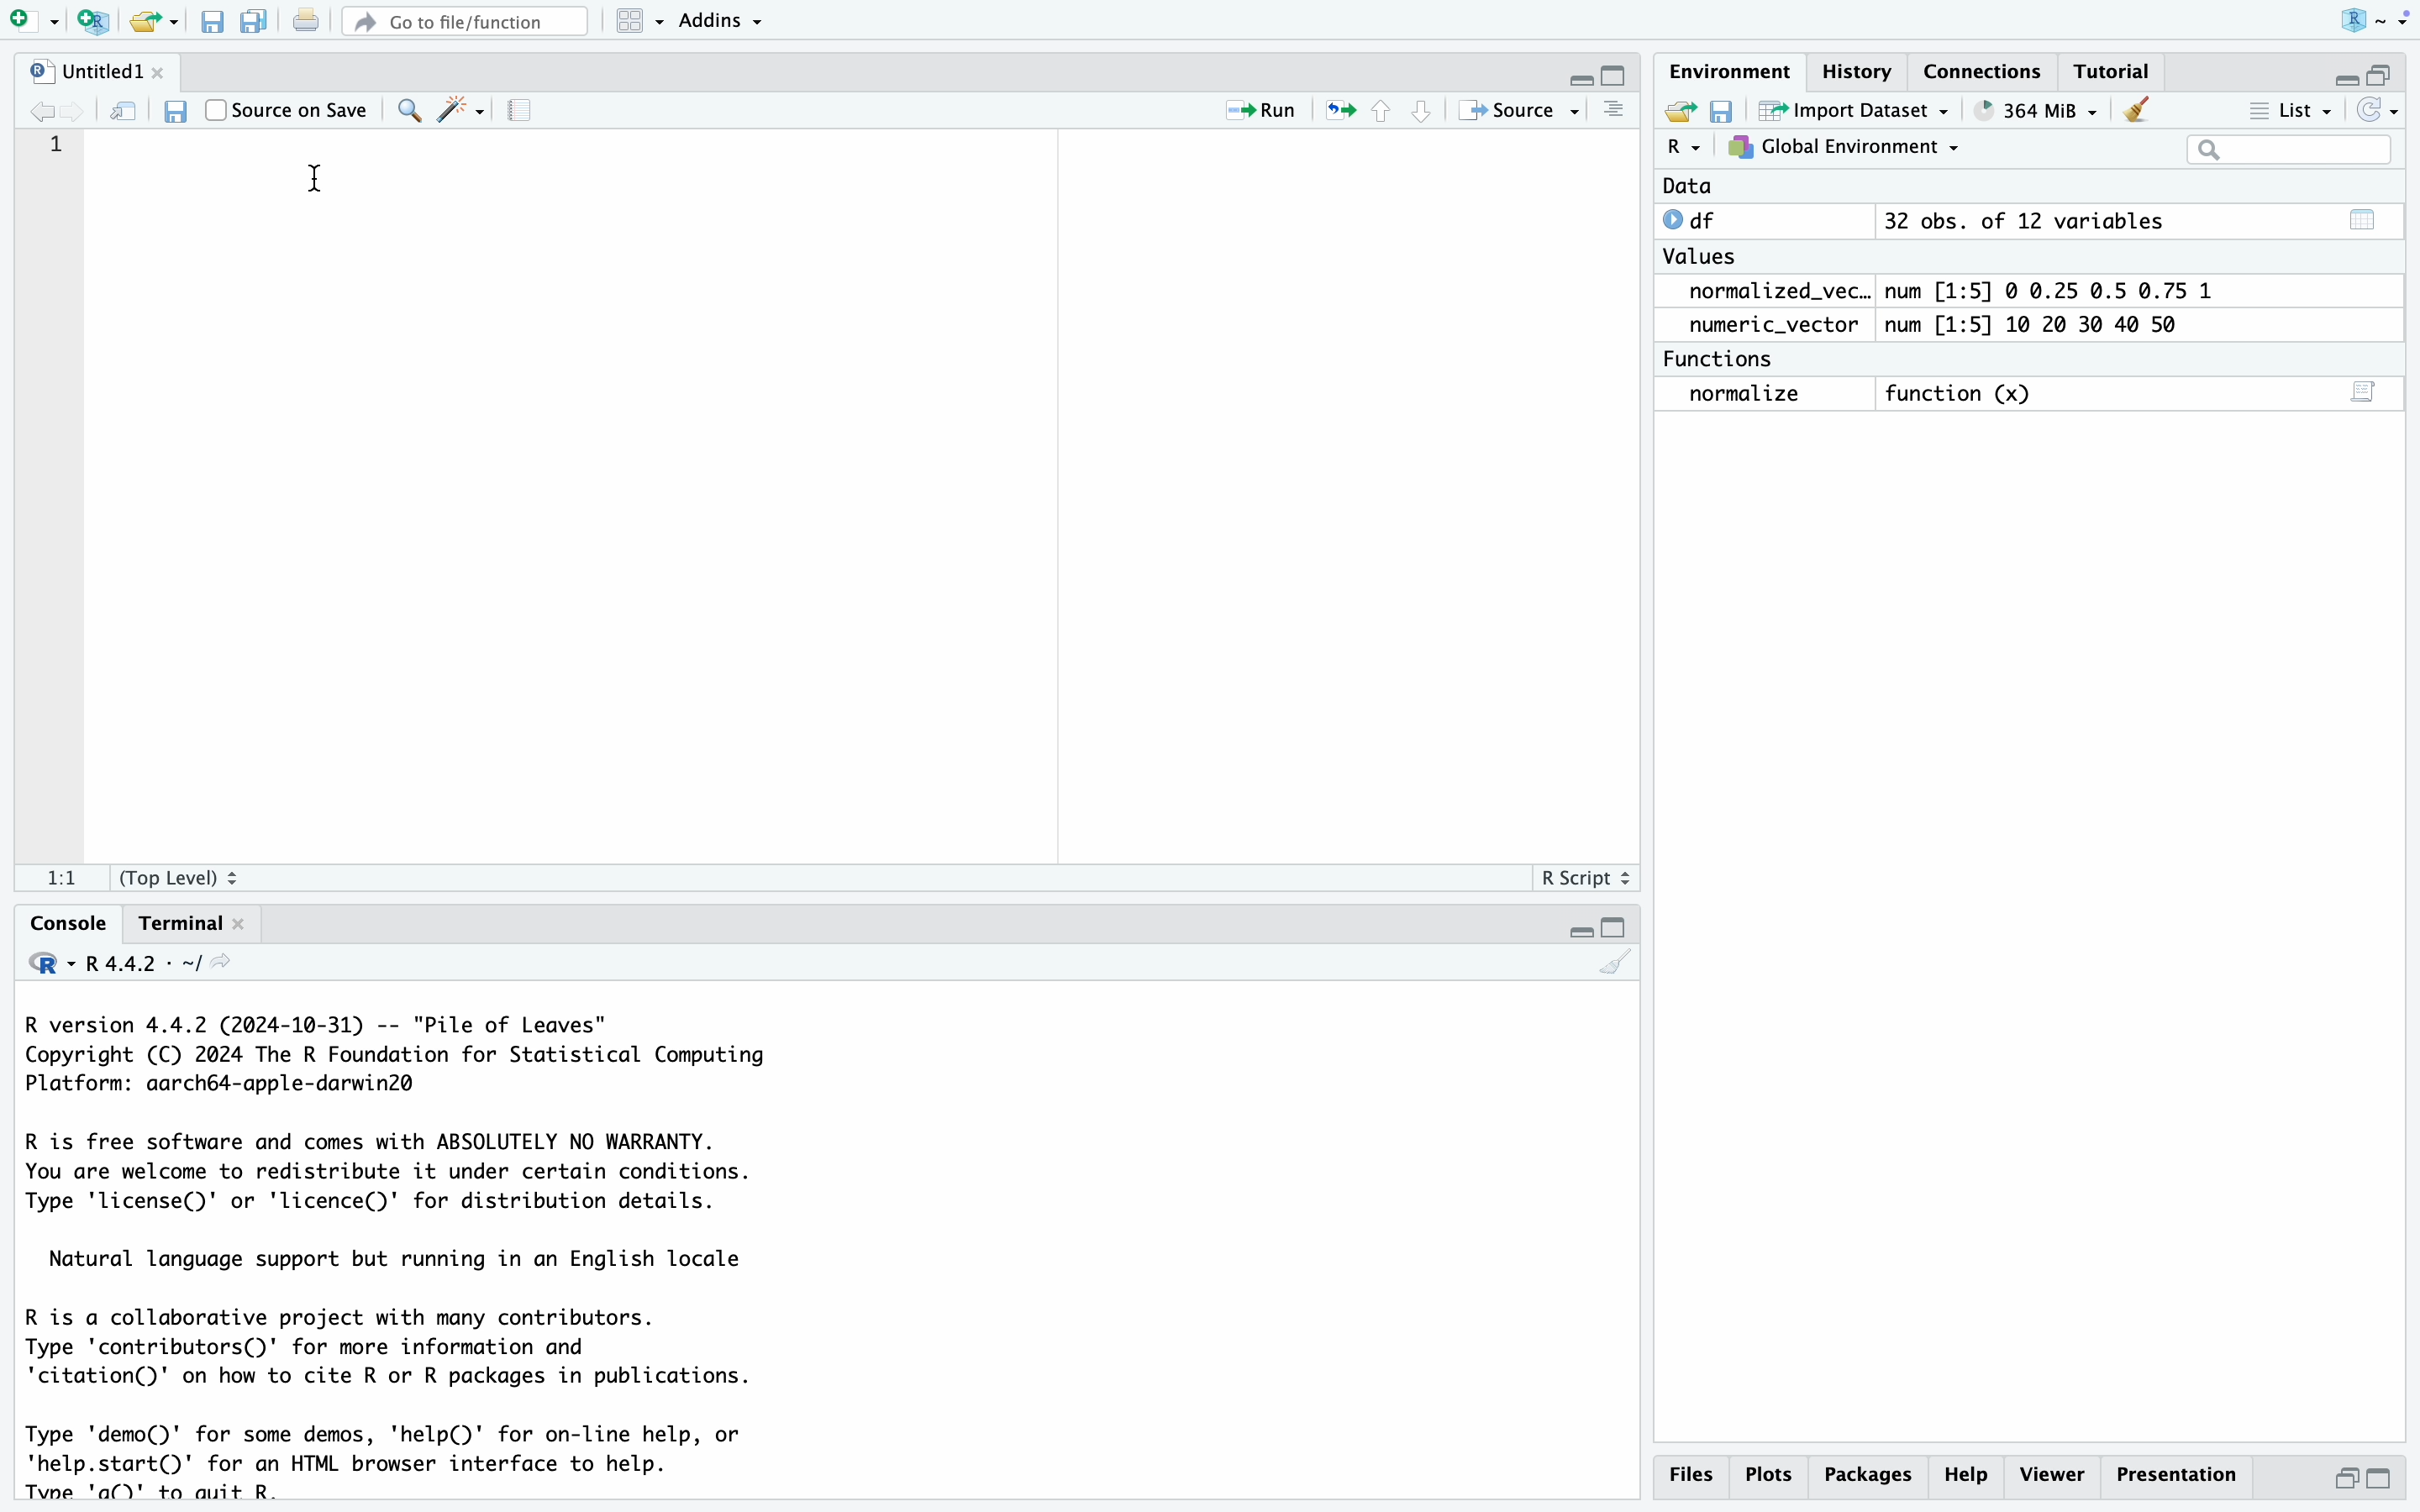  I want to click on Connections, so click(1984, 71).